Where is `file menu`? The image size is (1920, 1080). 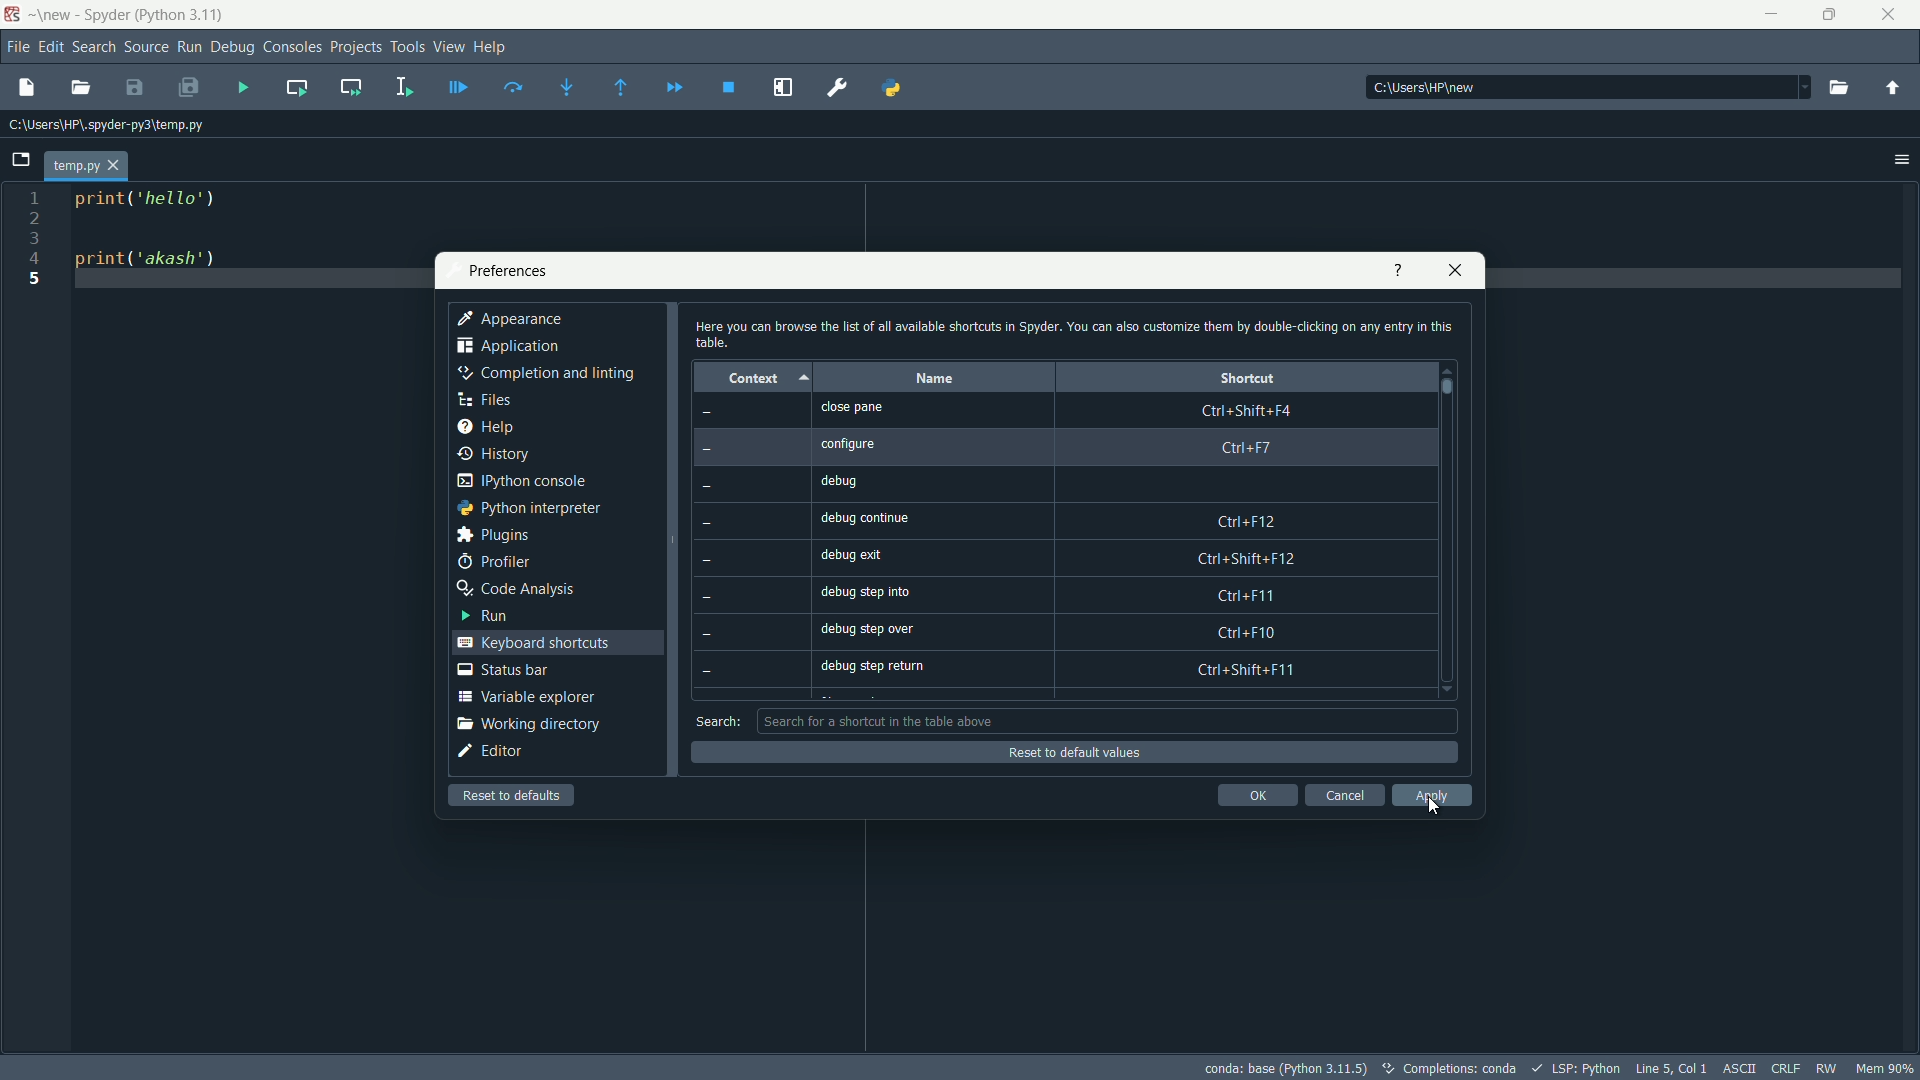 file menu is located at coordinates (17, 47).